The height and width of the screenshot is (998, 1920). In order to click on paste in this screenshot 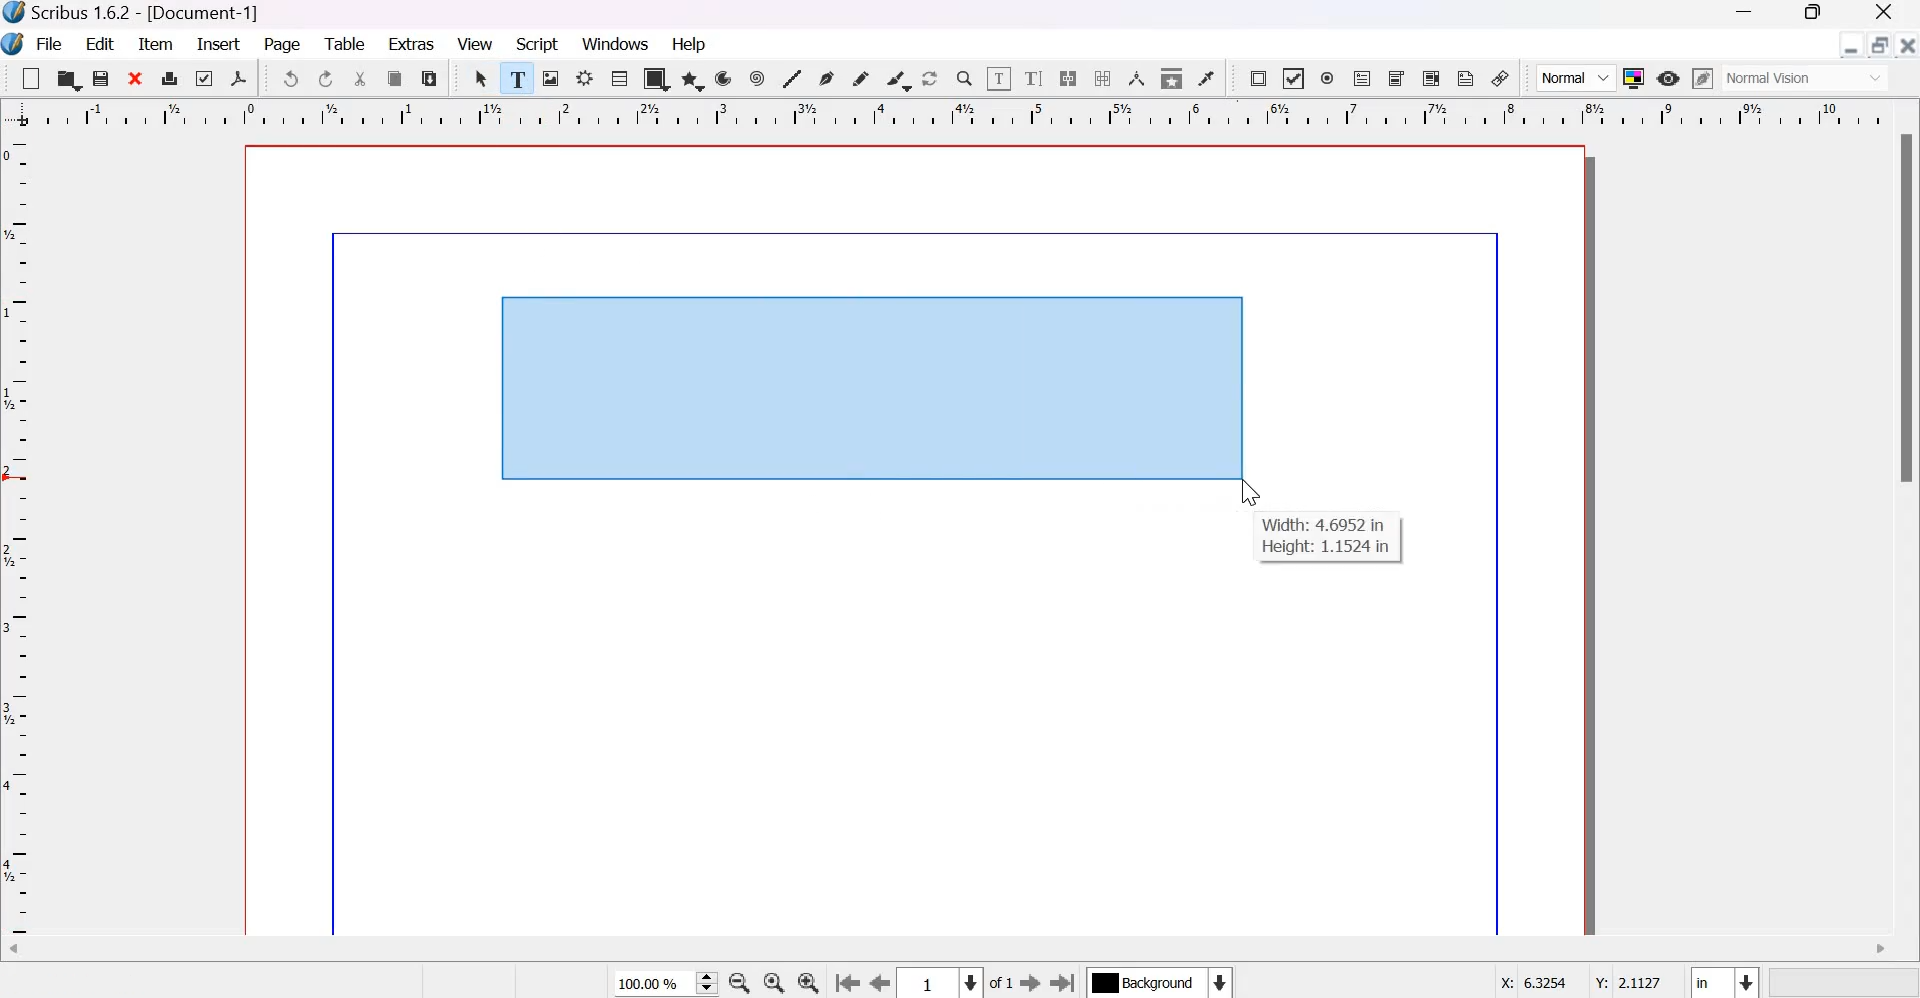, I will do `click(430, 78)`.